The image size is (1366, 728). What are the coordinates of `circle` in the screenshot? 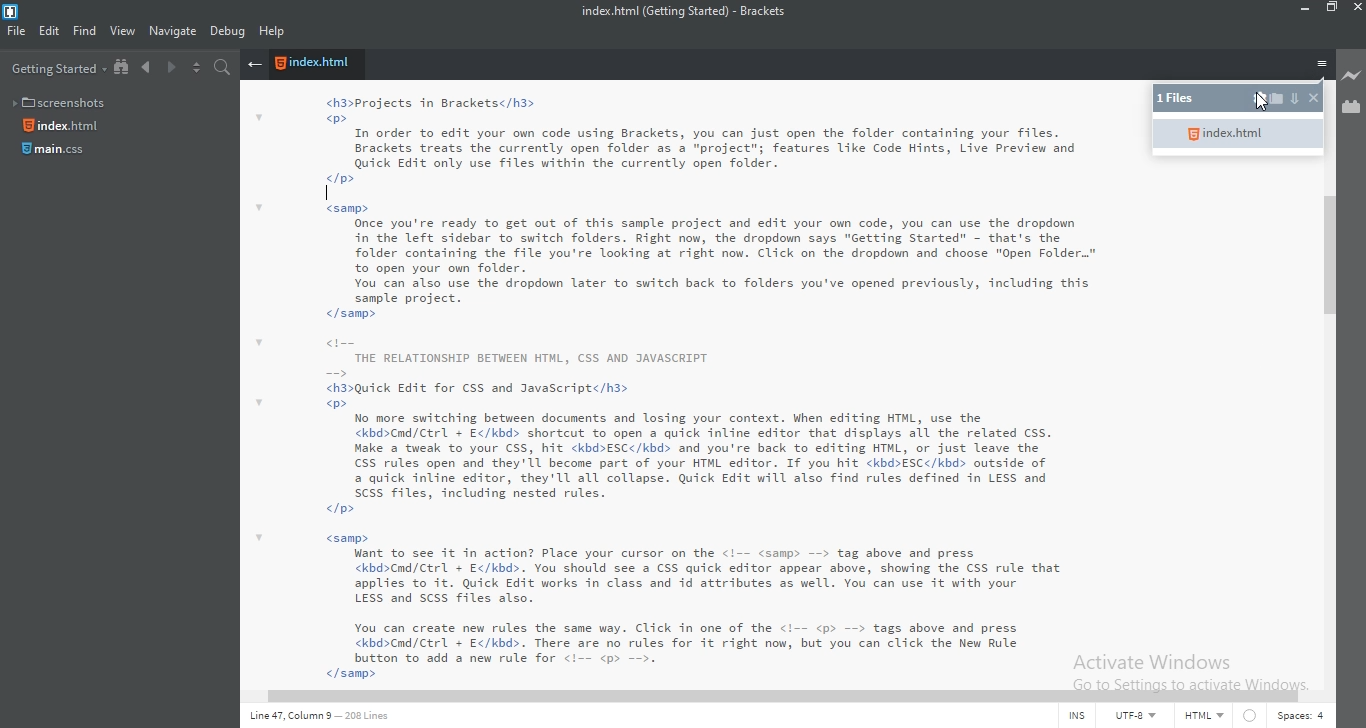 It's located at (1248, 718).